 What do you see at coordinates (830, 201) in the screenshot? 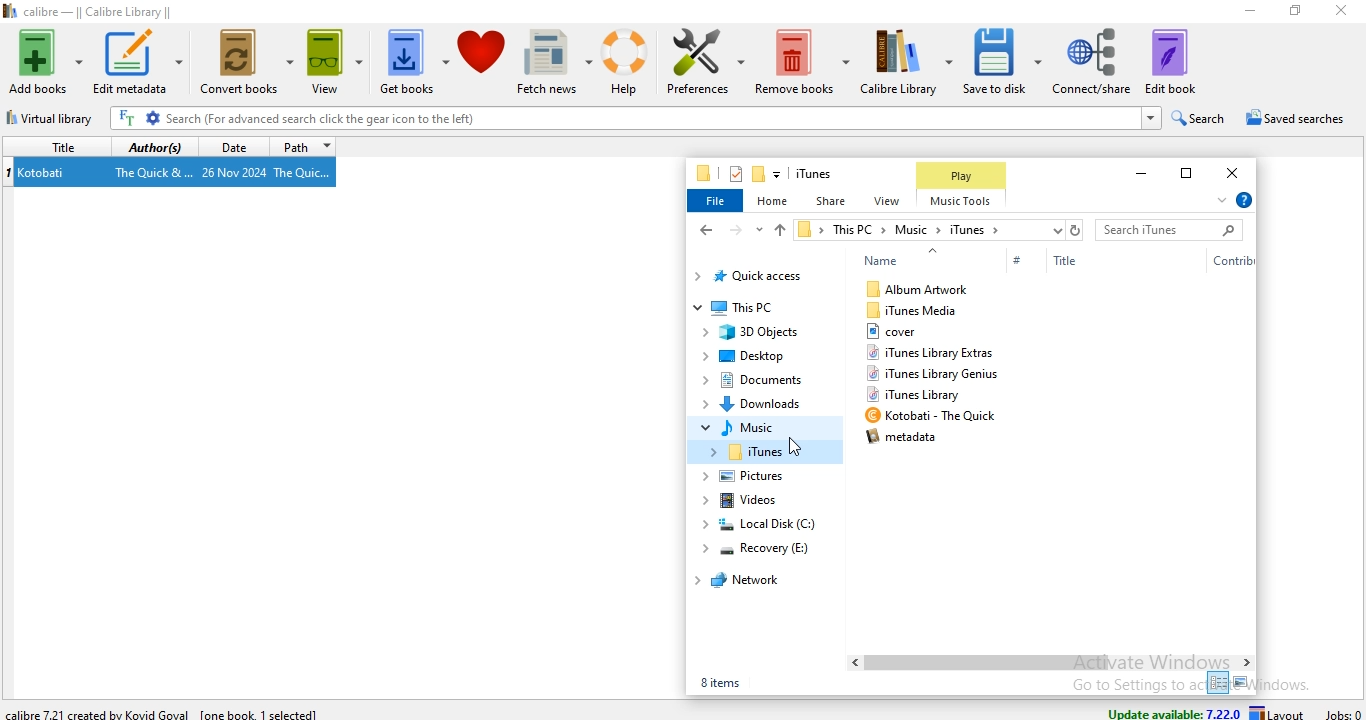
I see `share` at bounding box center [830, 201].